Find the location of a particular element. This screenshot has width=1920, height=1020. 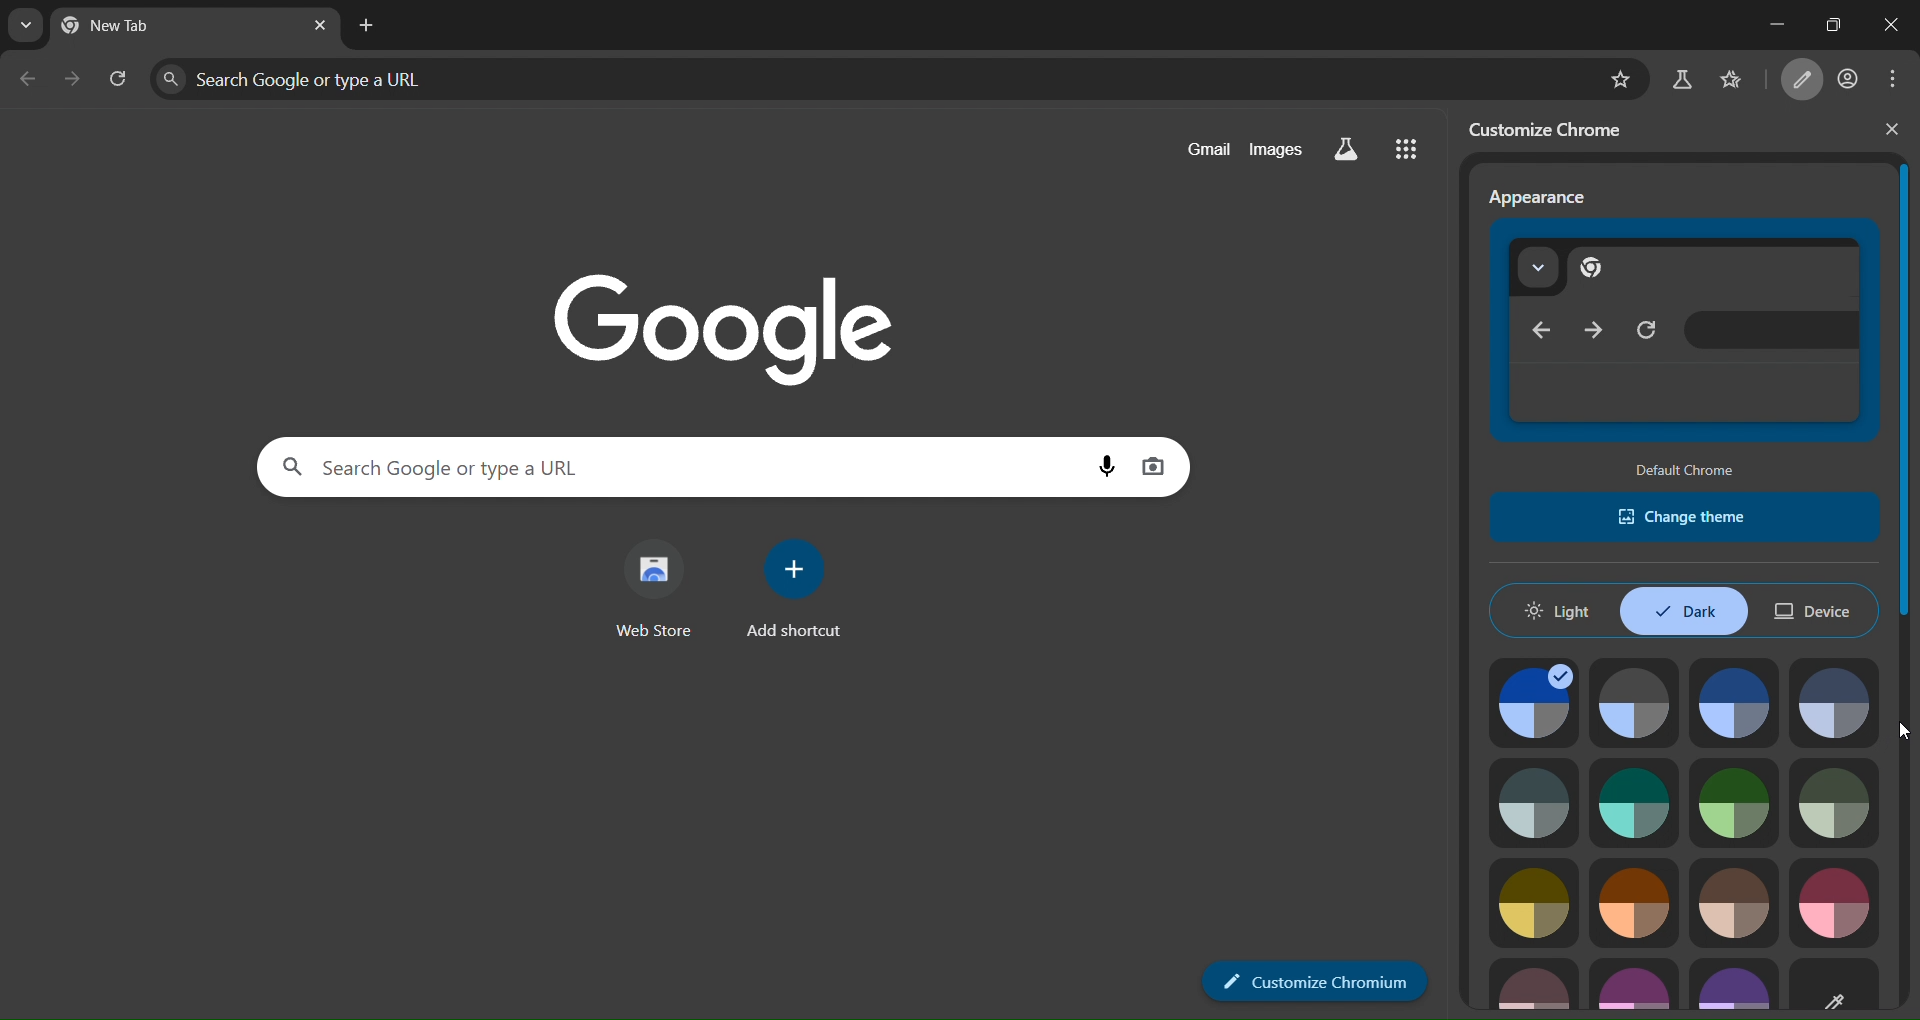

current tab is located at coordinates (143, 27).